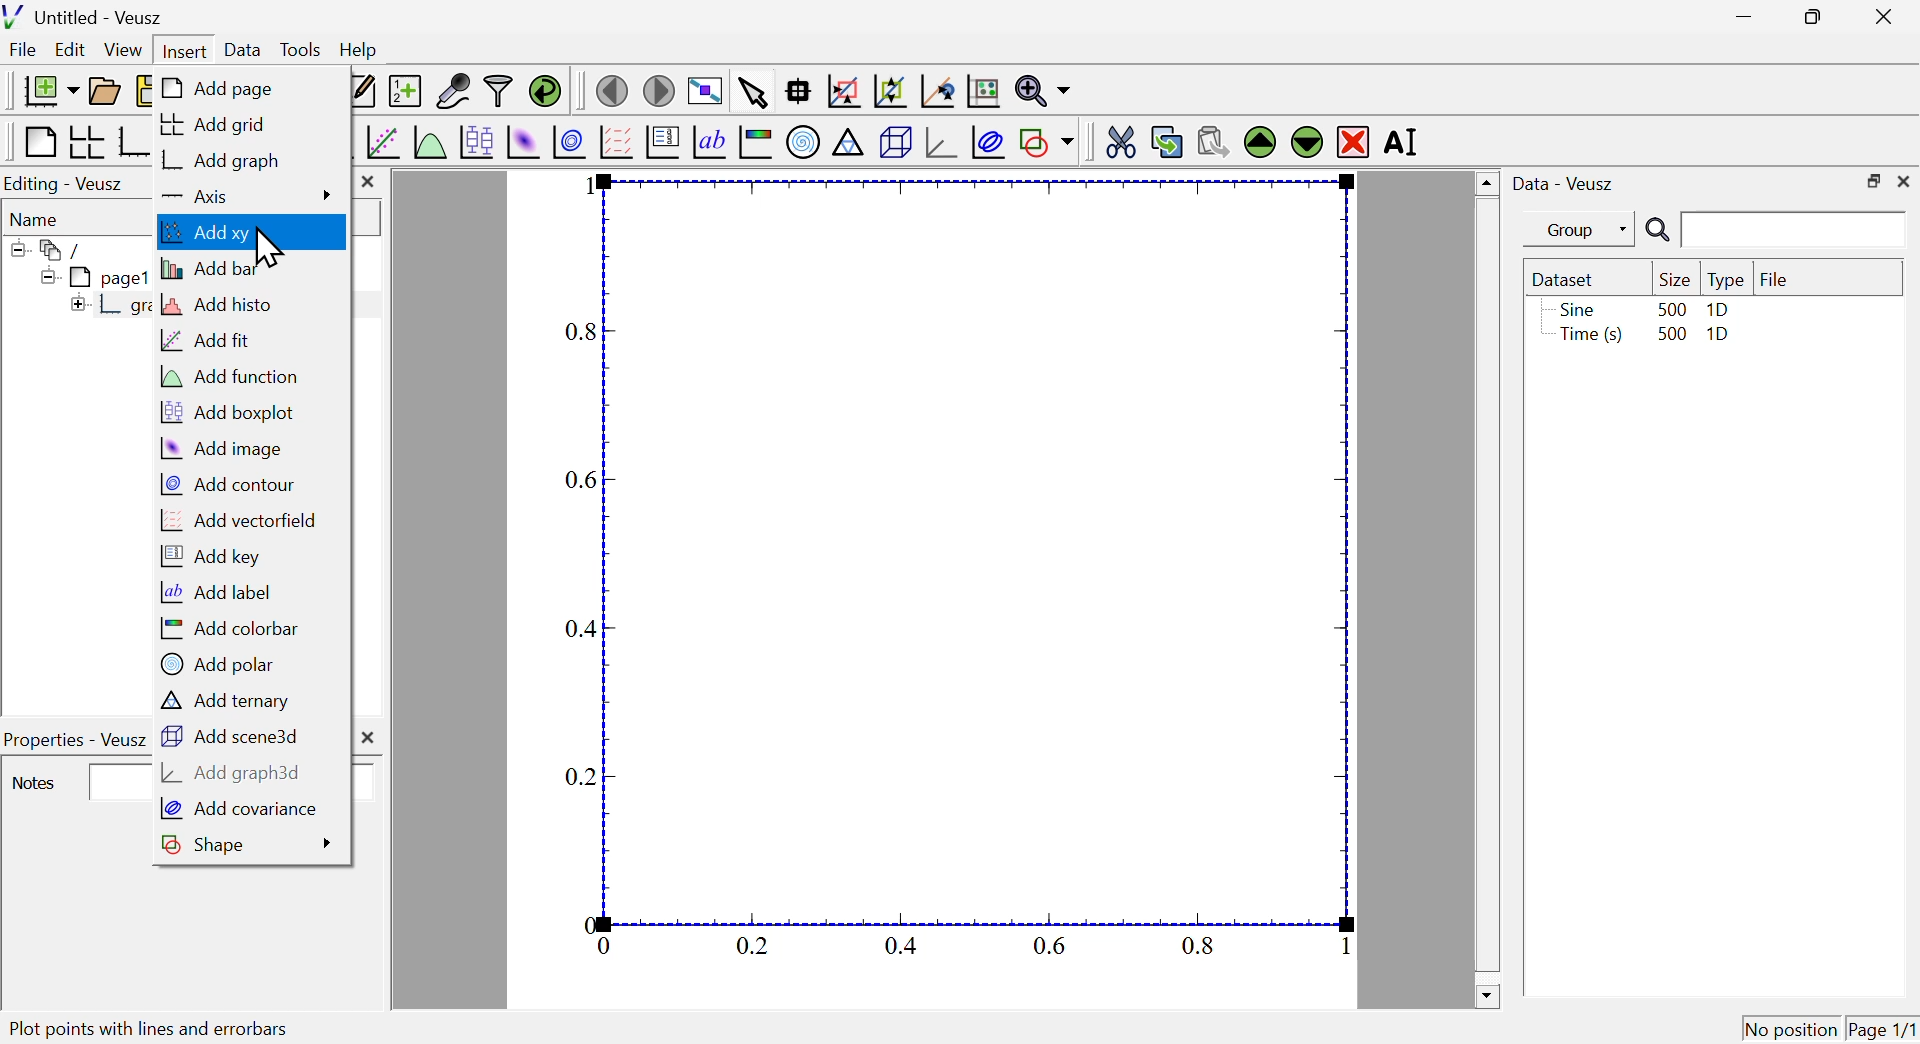 This screenshot has width=1920, height=1044. I want to click on 0, so click(589, 923).